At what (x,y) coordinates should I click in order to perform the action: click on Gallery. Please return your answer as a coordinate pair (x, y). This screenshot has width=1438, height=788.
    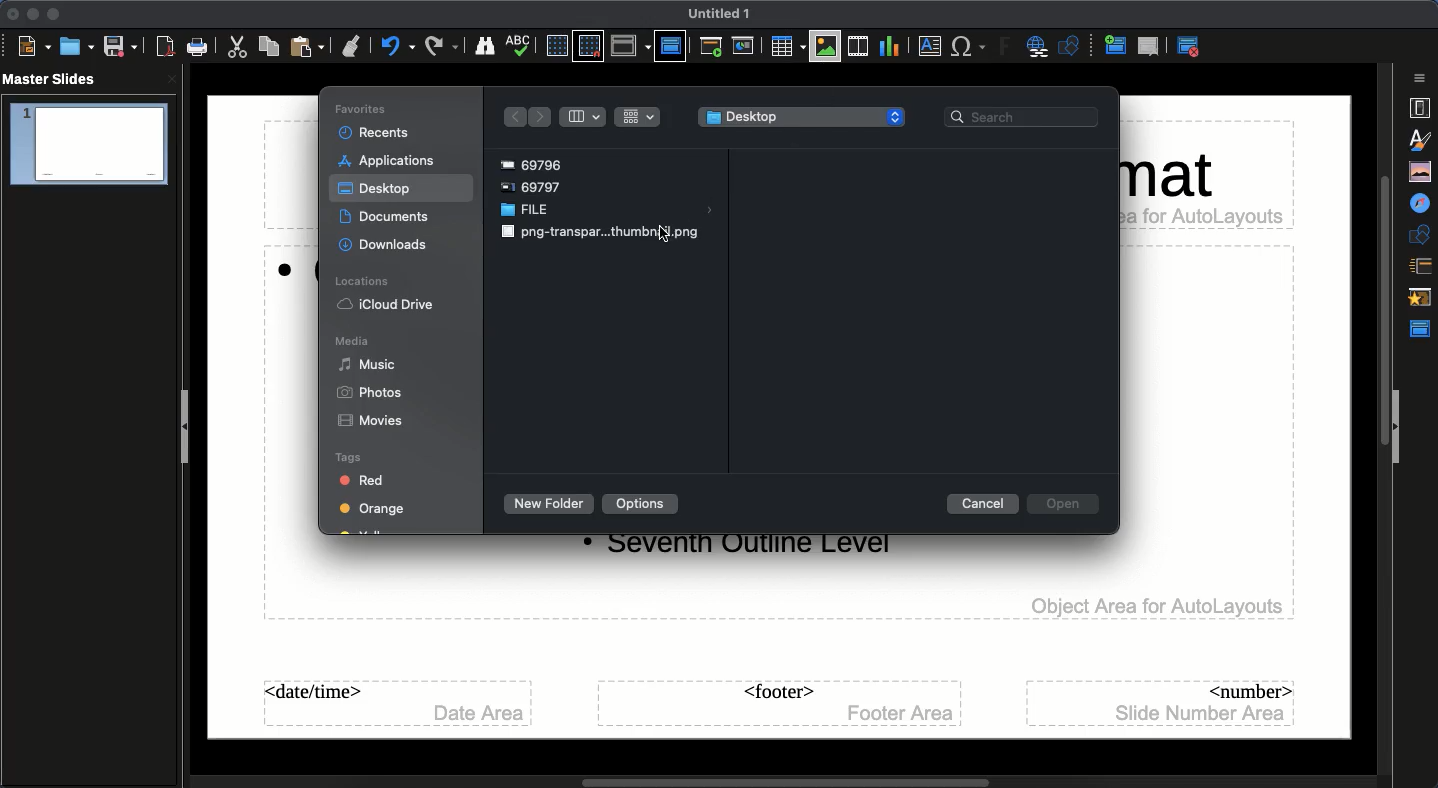
    Looking at the image, I should click on (1422, 171).